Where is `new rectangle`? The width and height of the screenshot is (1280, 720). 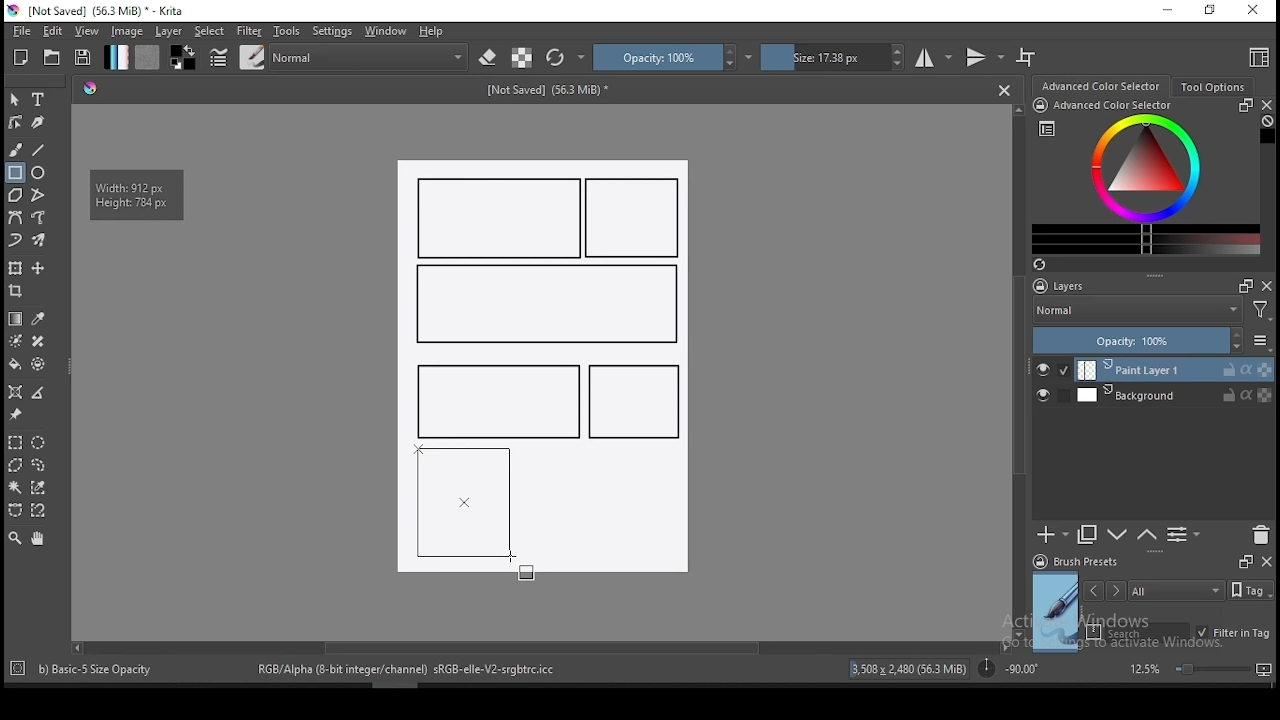 new rectangle is located at coordinates (544, 305).